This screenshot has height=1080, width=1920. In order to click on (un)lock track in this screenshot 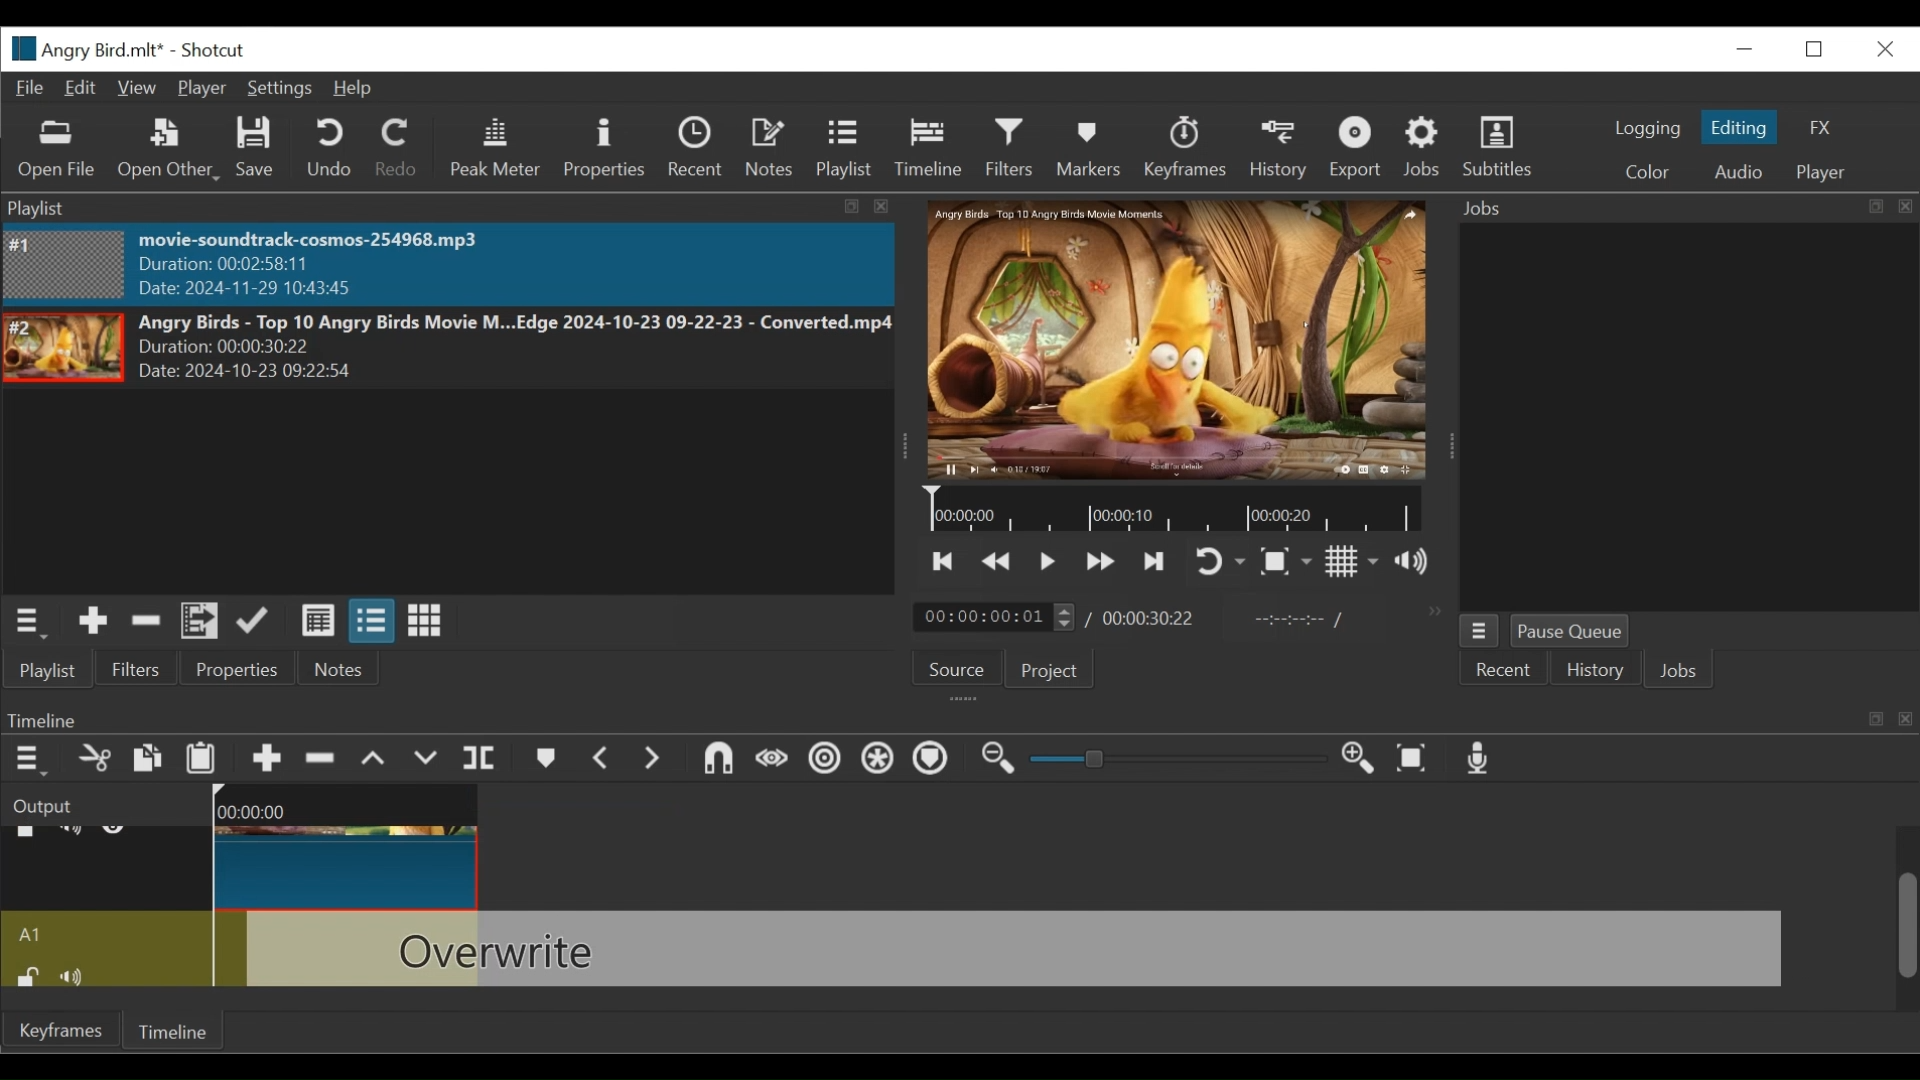, I will do `click(27, 975)`.